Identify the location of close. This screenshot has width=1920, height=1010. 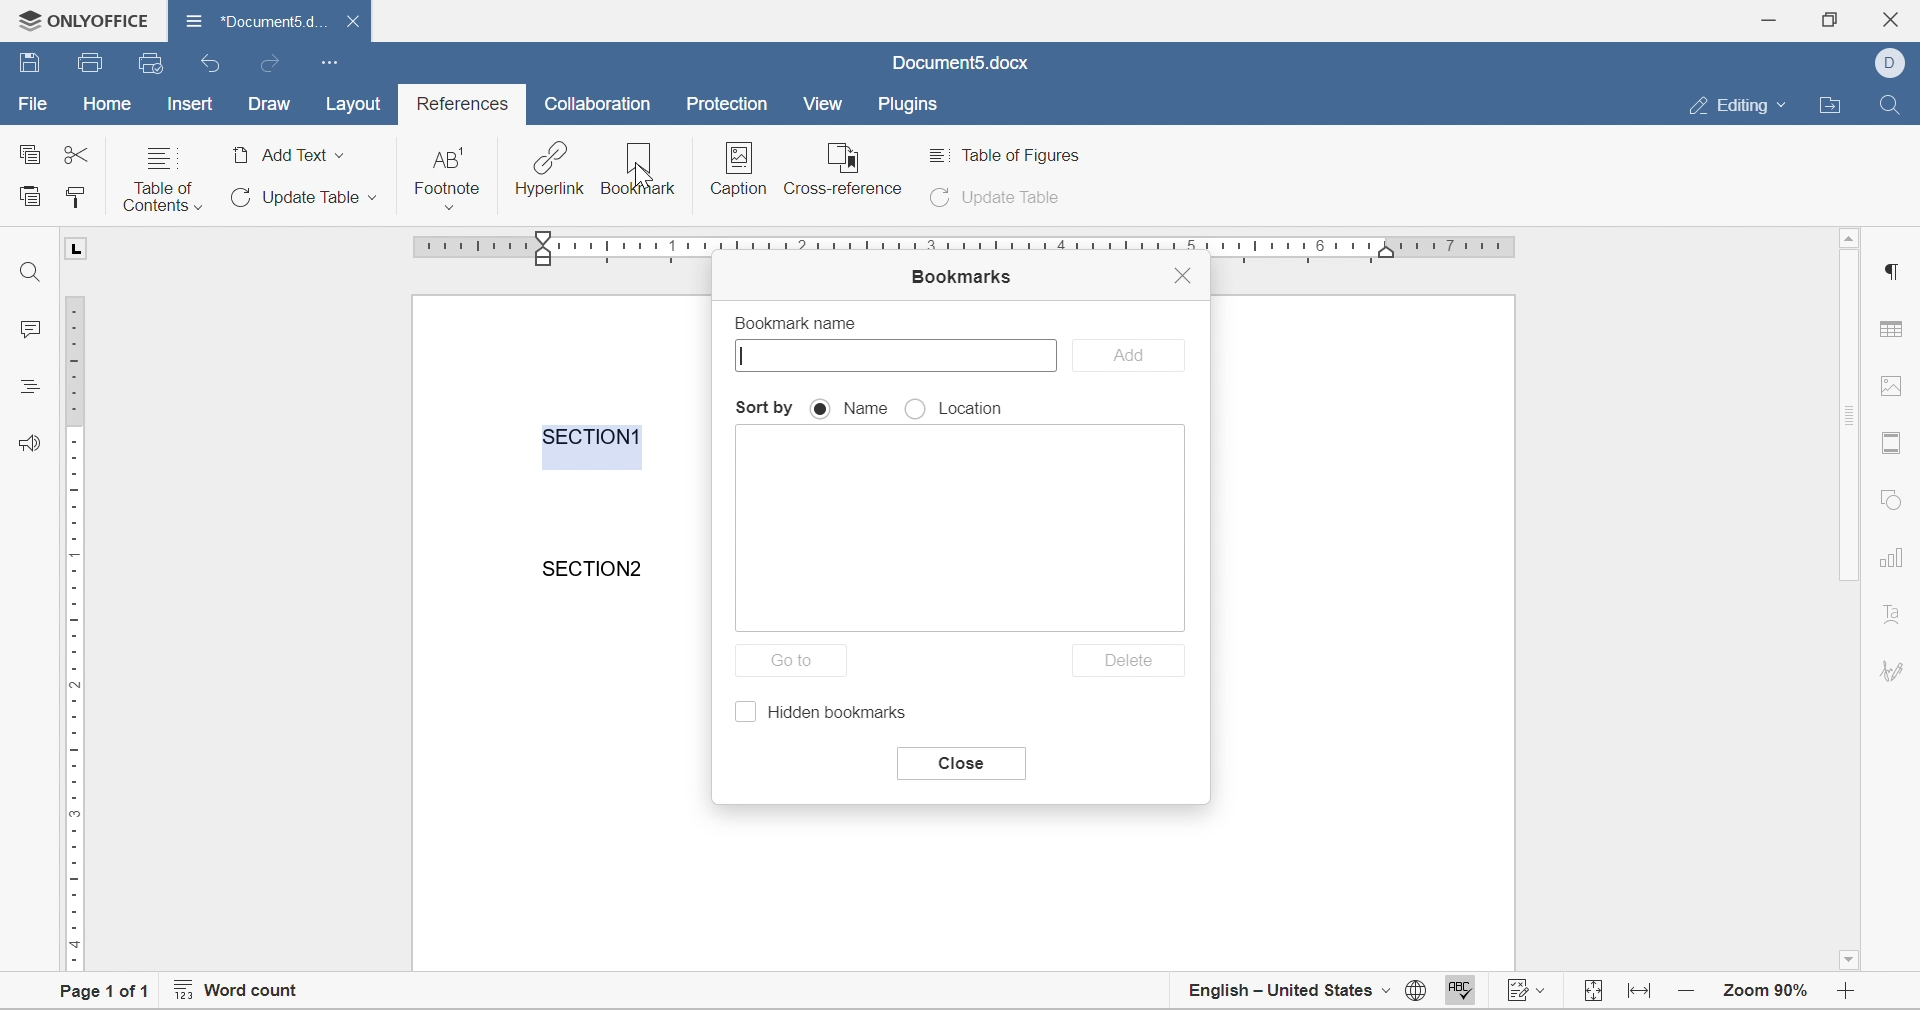
(959, 764).